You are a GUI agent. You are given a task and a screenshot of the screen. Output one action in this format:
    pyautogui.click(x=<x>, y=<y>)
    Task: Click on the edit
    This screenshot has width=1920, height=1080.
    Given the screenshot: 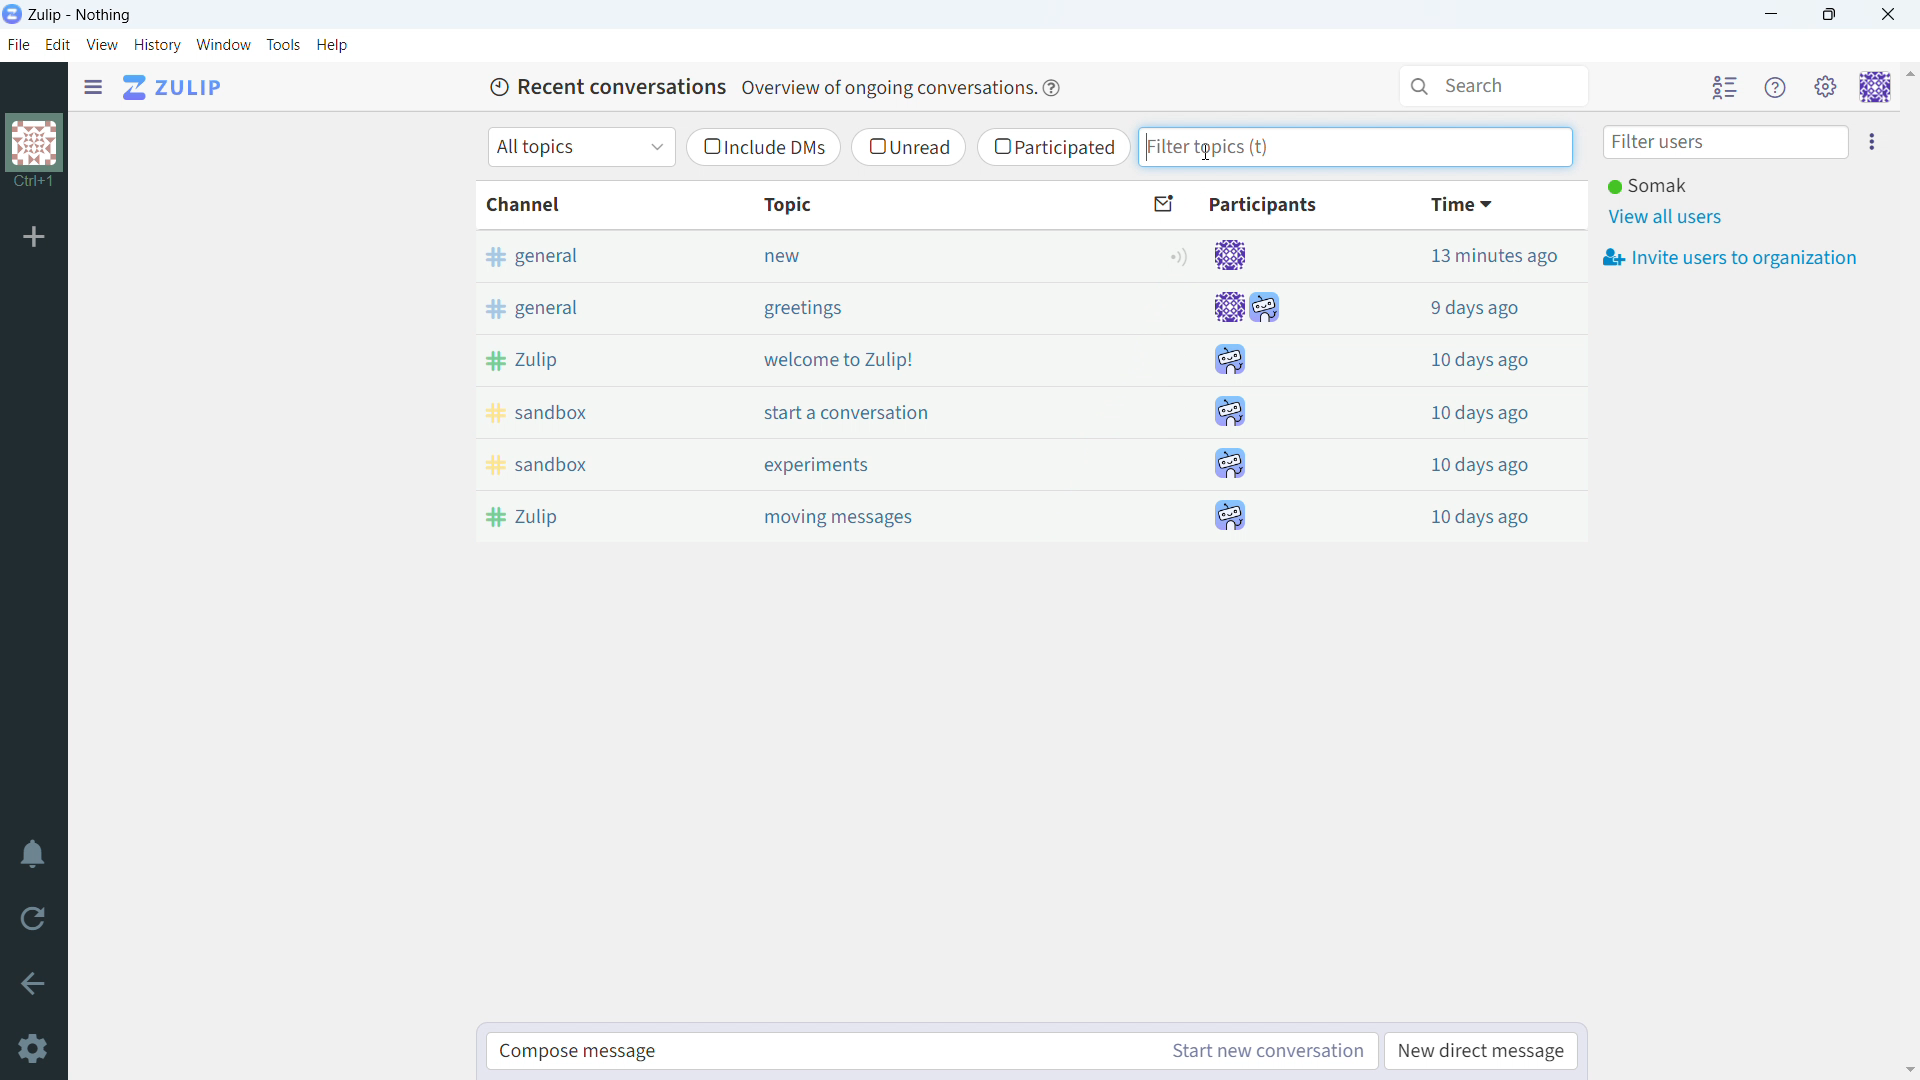 What is the action you would take?
    pyautogui.click(x=59, y=45)
    